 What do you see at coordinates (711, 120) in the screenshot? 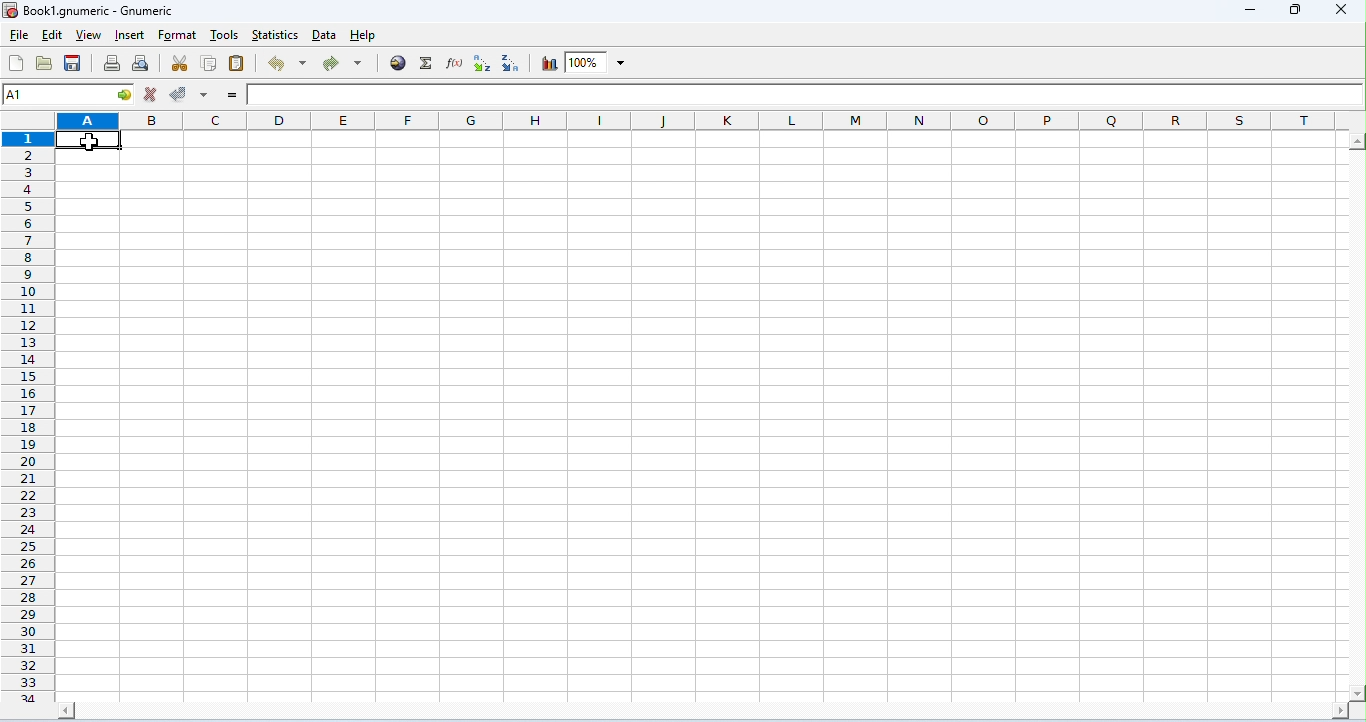
I see `column headings` at bounding box center [711, 120].